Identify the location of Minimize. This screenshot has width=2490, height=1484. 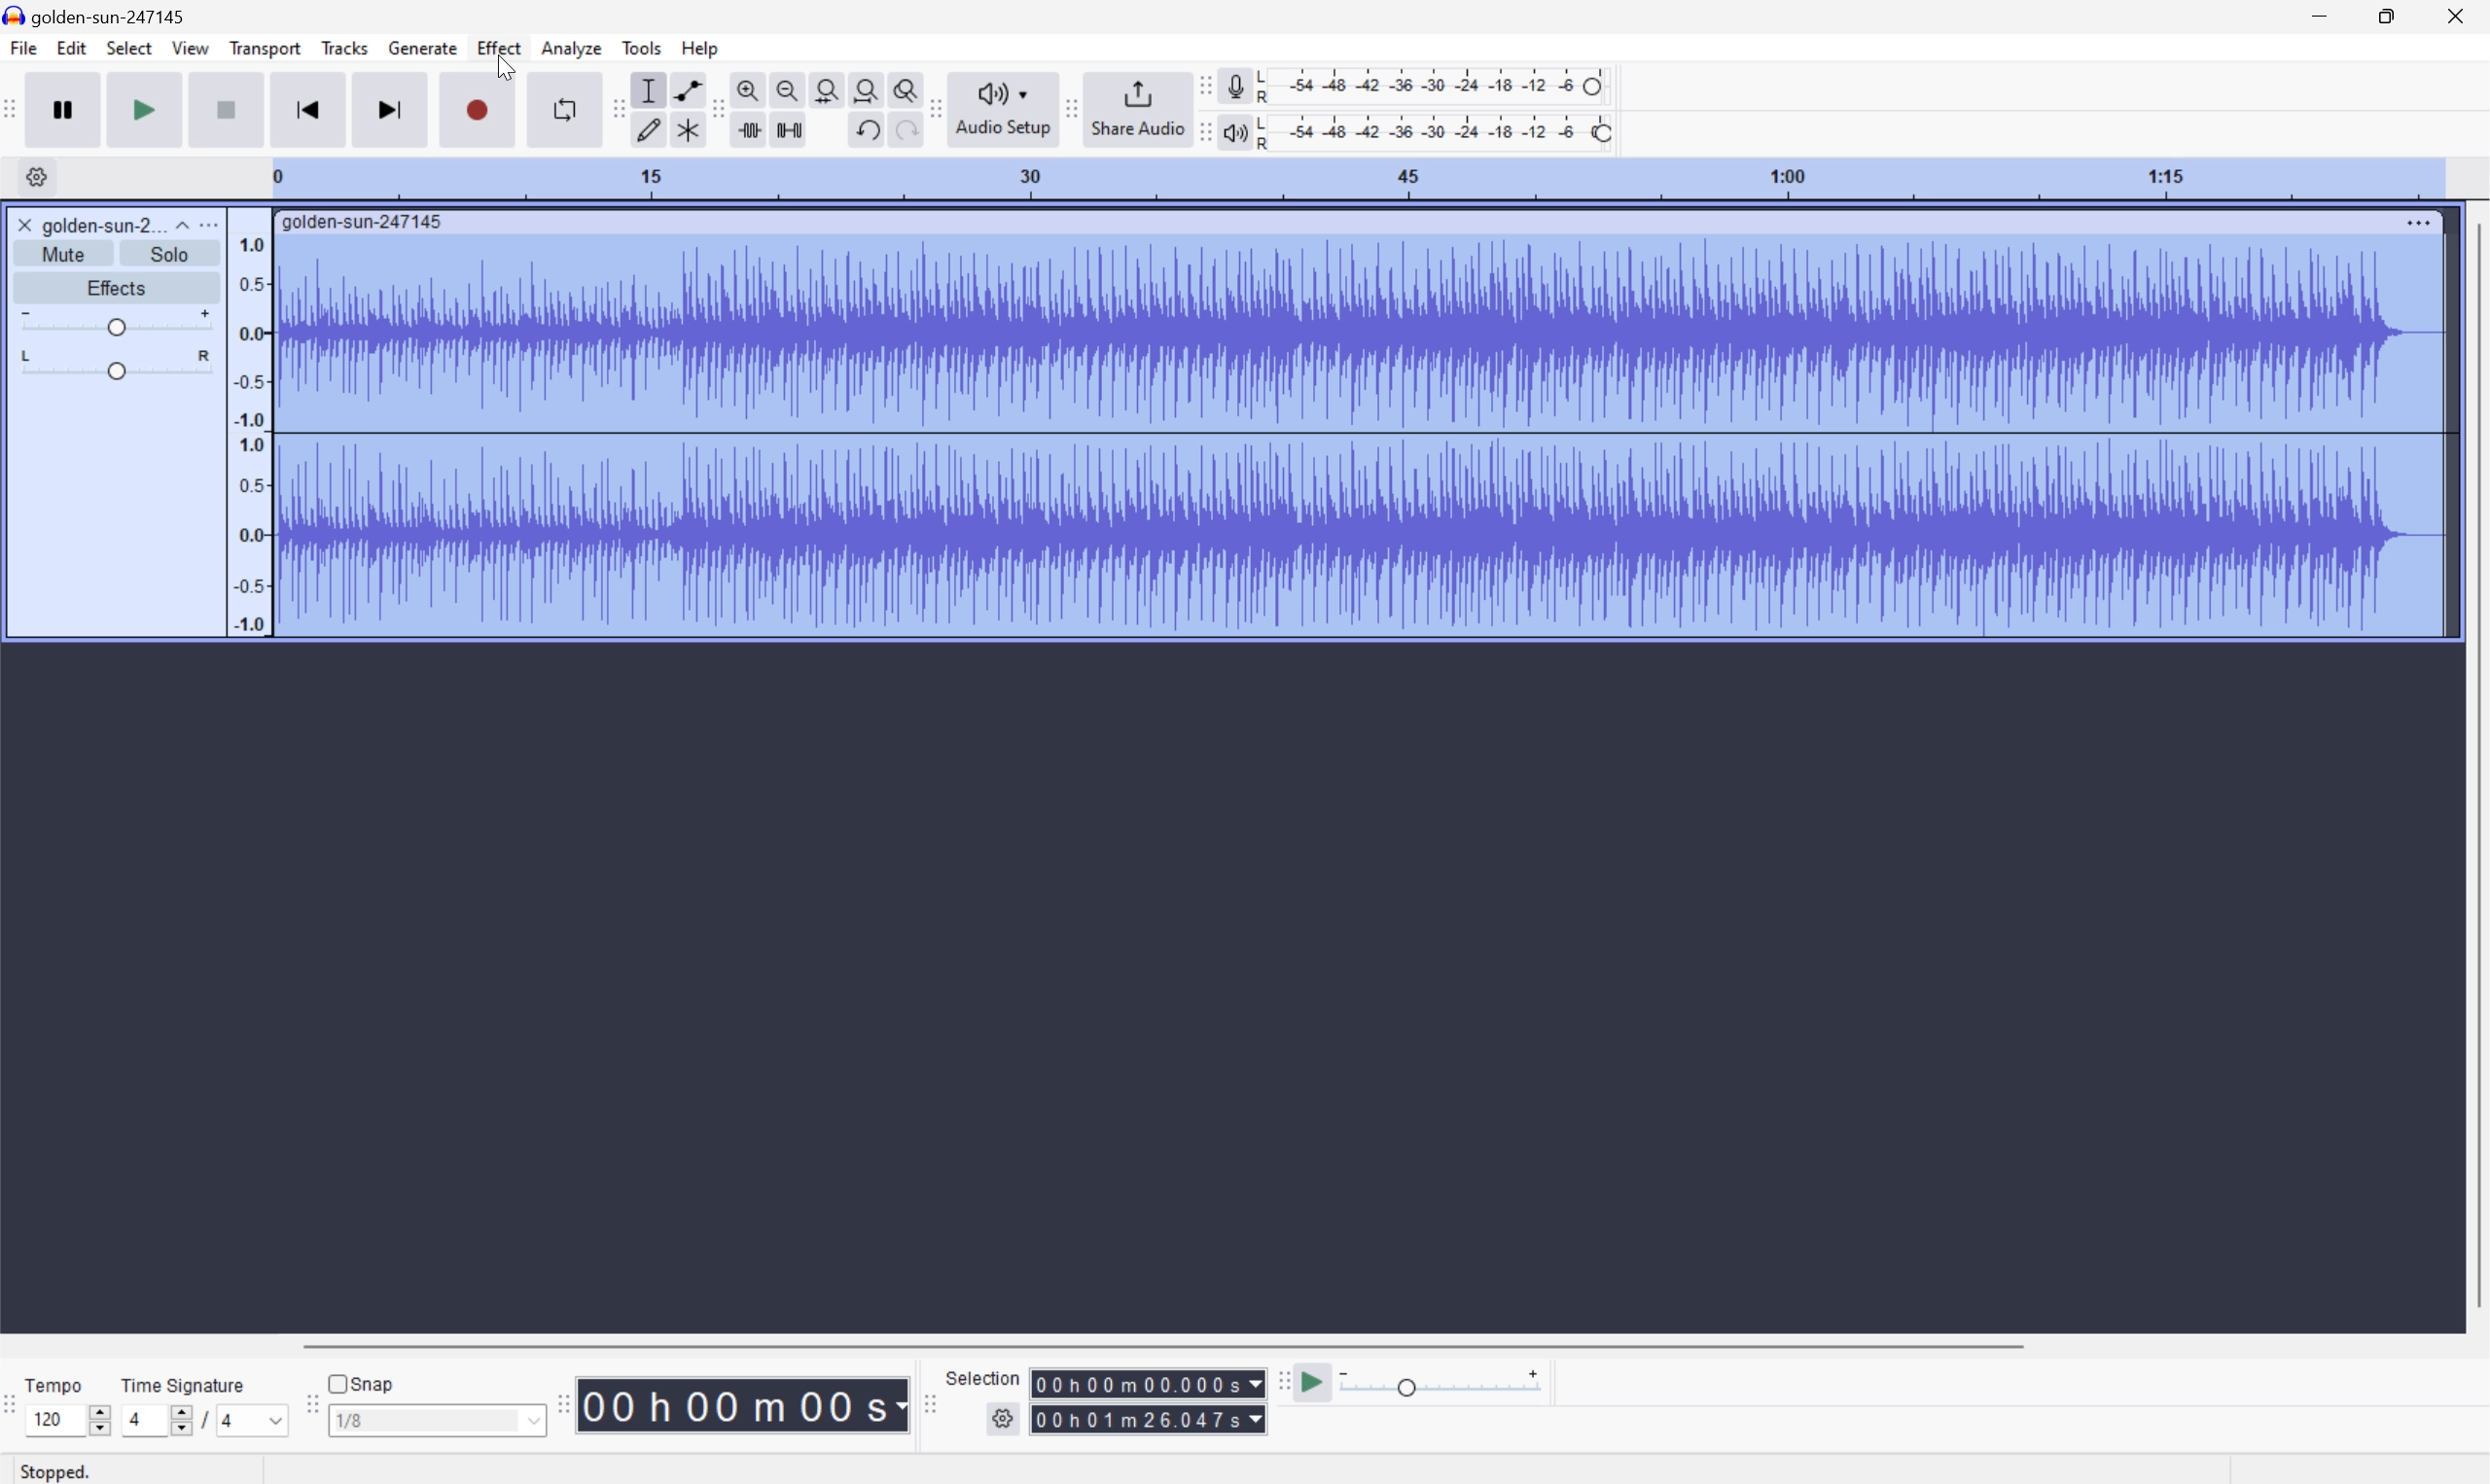
(2319, 15).